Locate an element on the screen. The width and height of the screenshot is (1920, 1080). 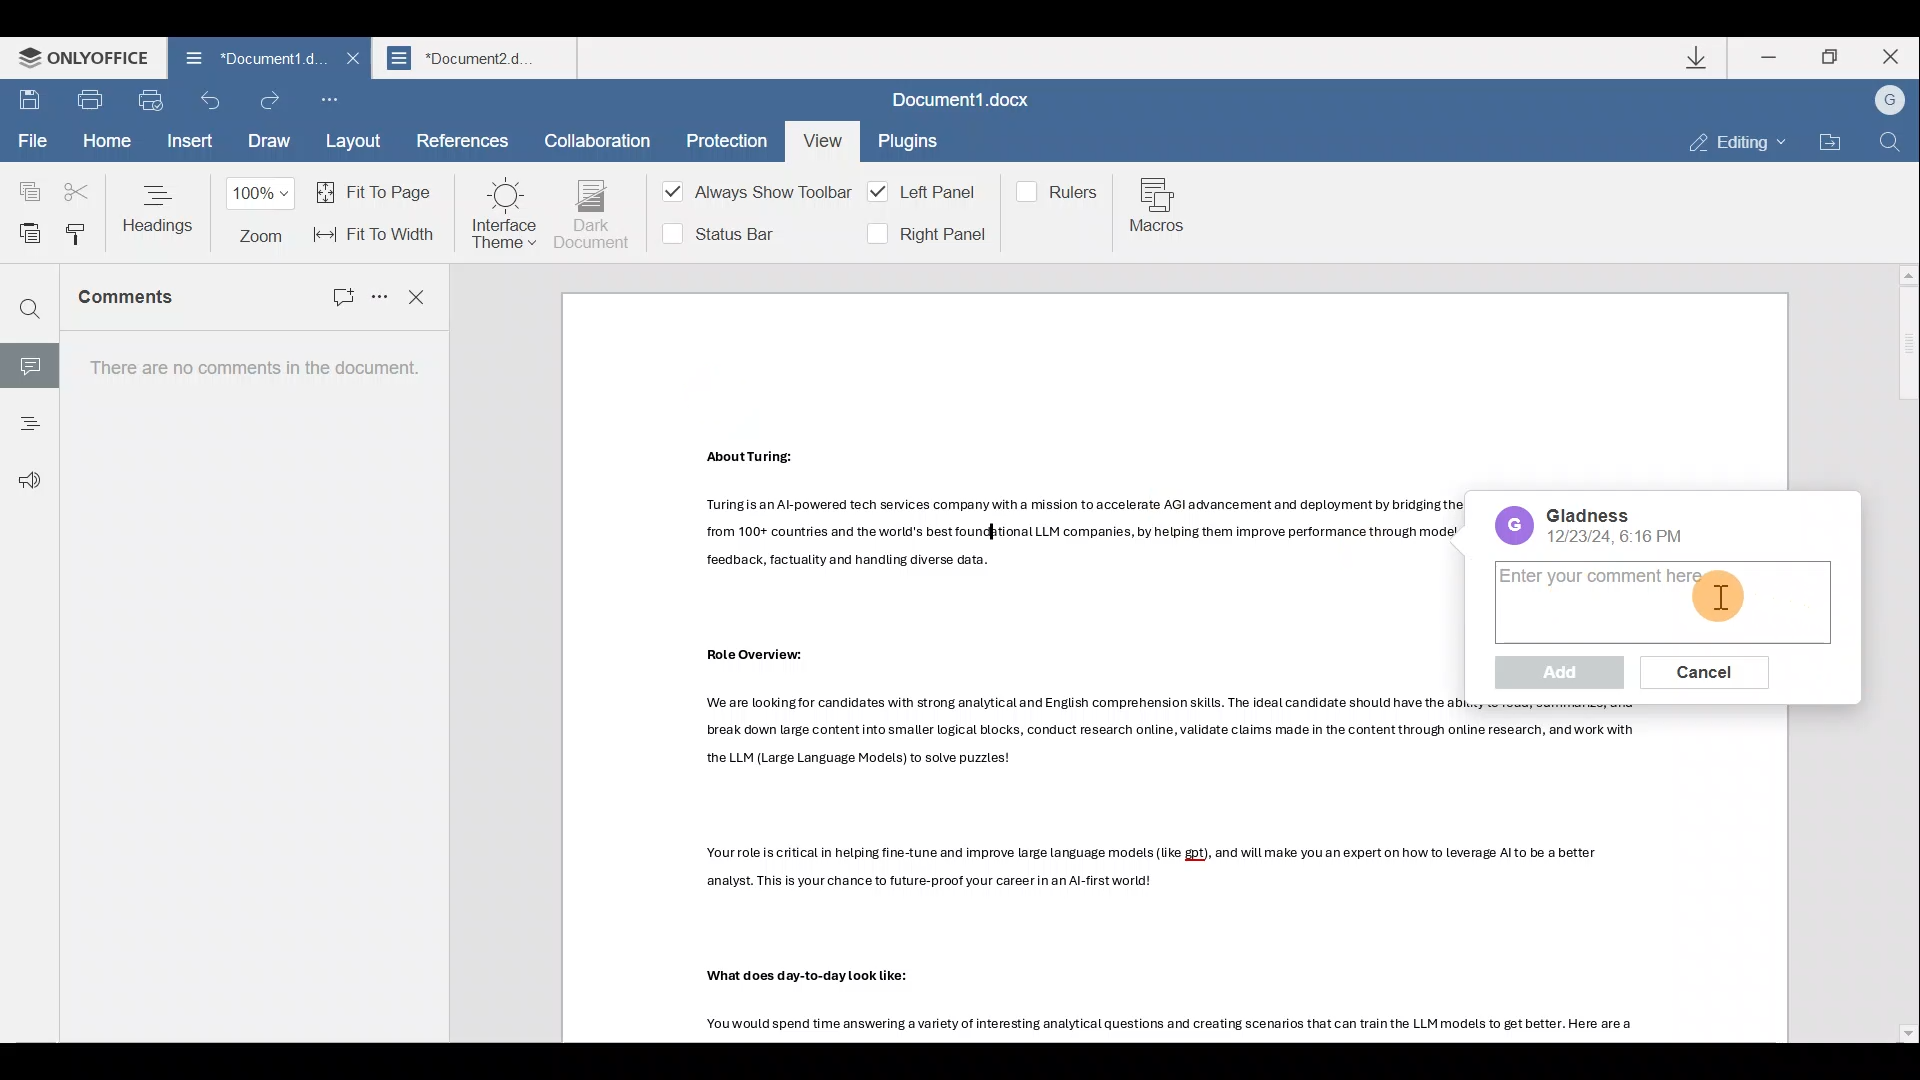
File is located at coordinates (31, 143).